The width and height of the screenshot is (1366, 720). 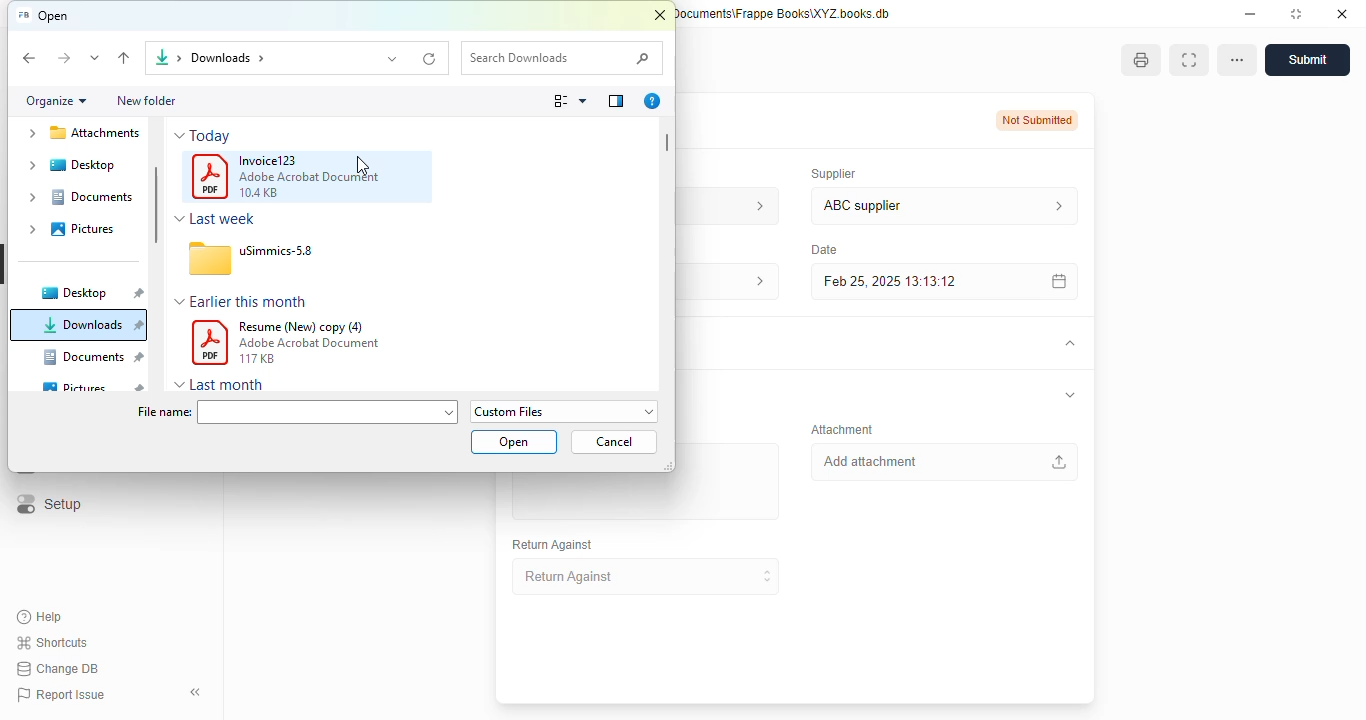 I want to click on file name input field, so click(x=328, y=411).